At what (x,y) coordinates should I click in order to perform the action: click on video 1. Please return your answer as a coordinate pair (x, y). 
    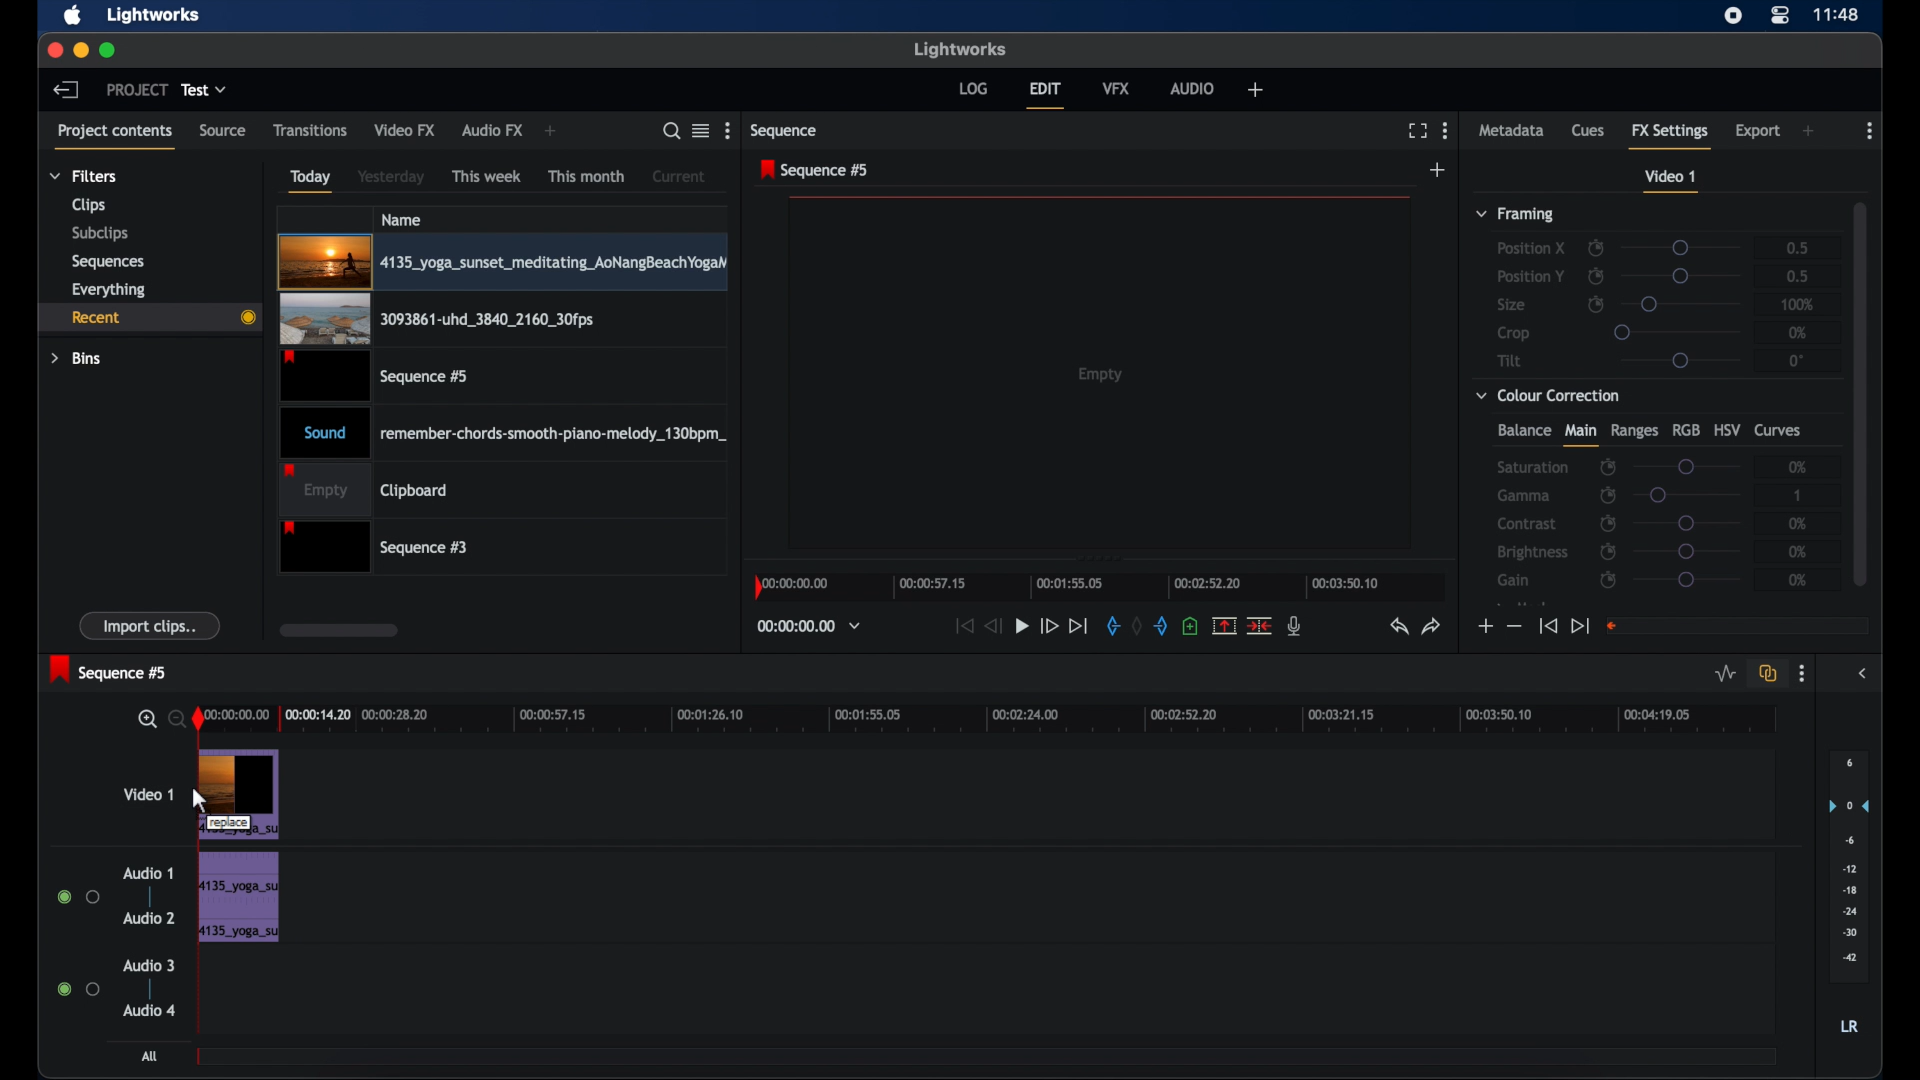
    Looking at the image, I should click on (148, 794).